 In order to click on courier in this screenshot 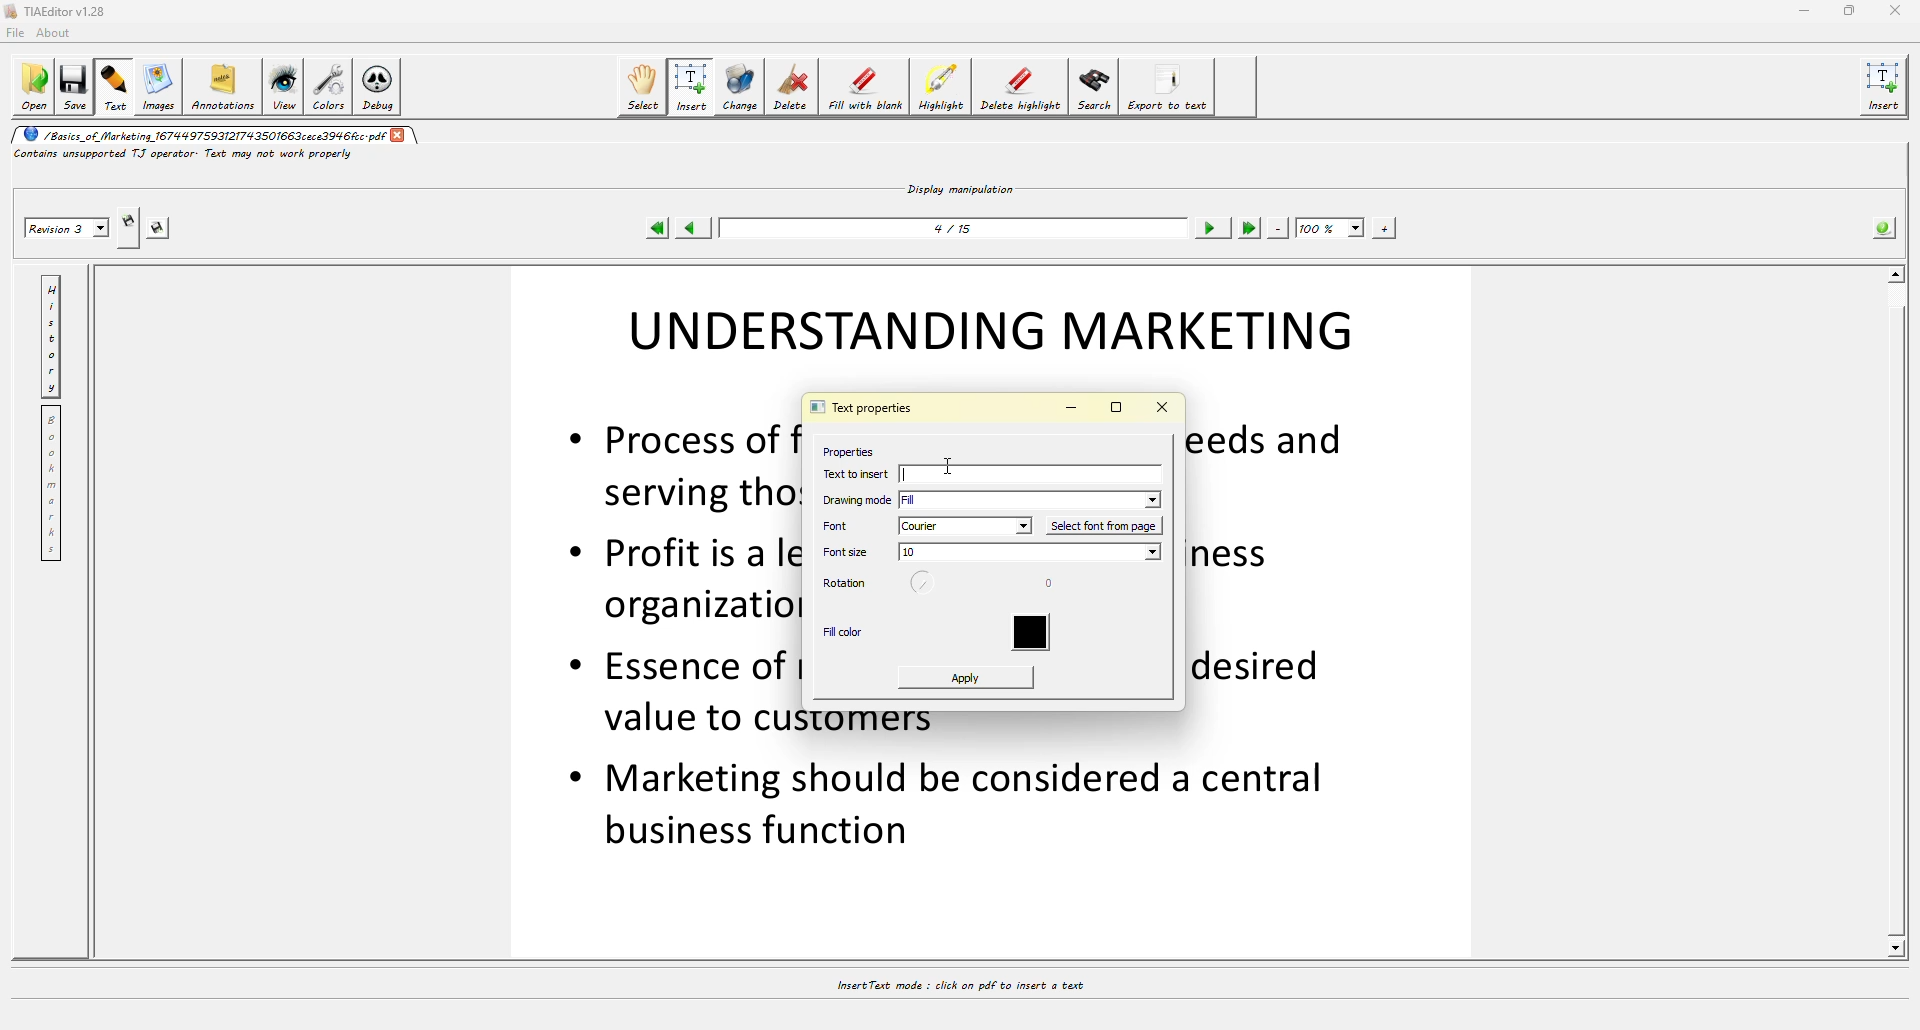, I will do `click(966, 526)`.